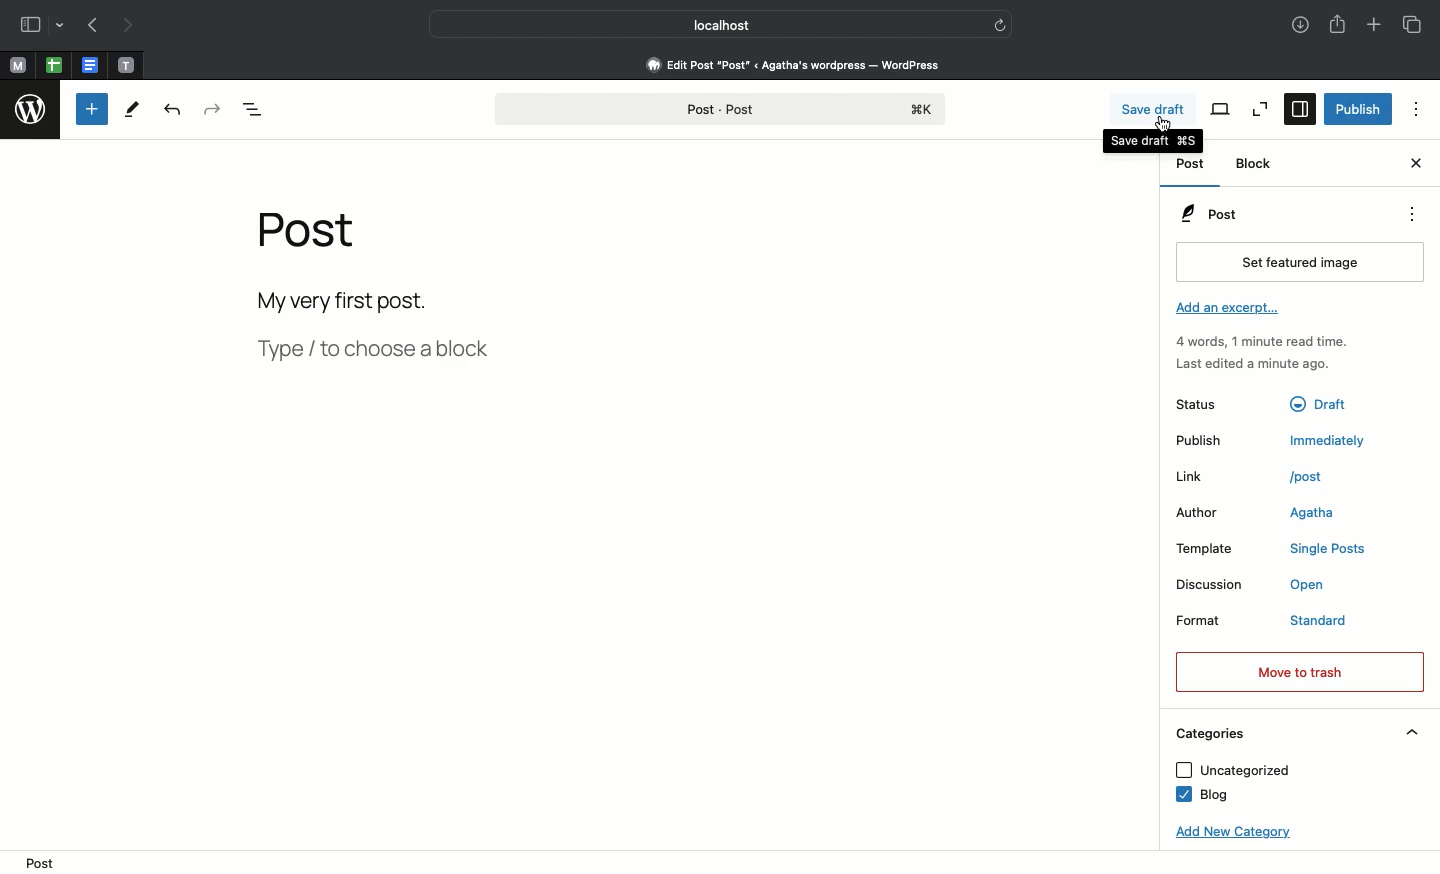 The height and width of the screenshot is (874, 1440). I want to click on Template, so click(1216, 549).